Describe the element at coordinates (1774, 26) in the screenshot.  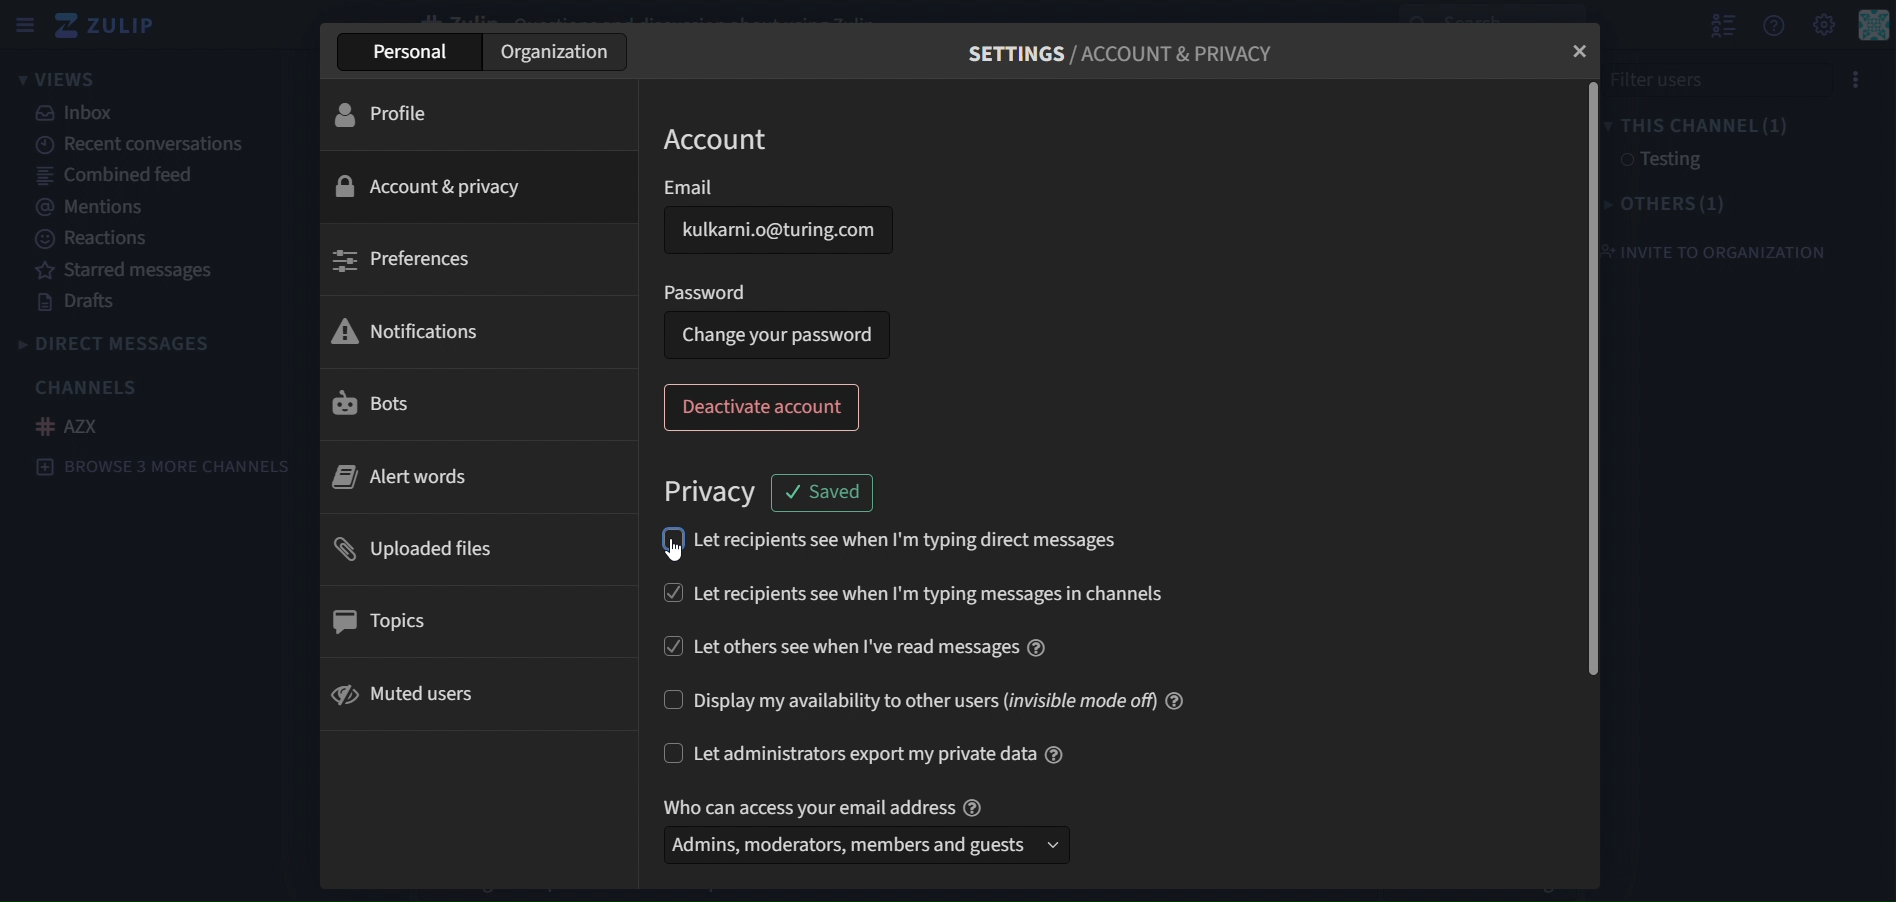
I see `get help` at that location.